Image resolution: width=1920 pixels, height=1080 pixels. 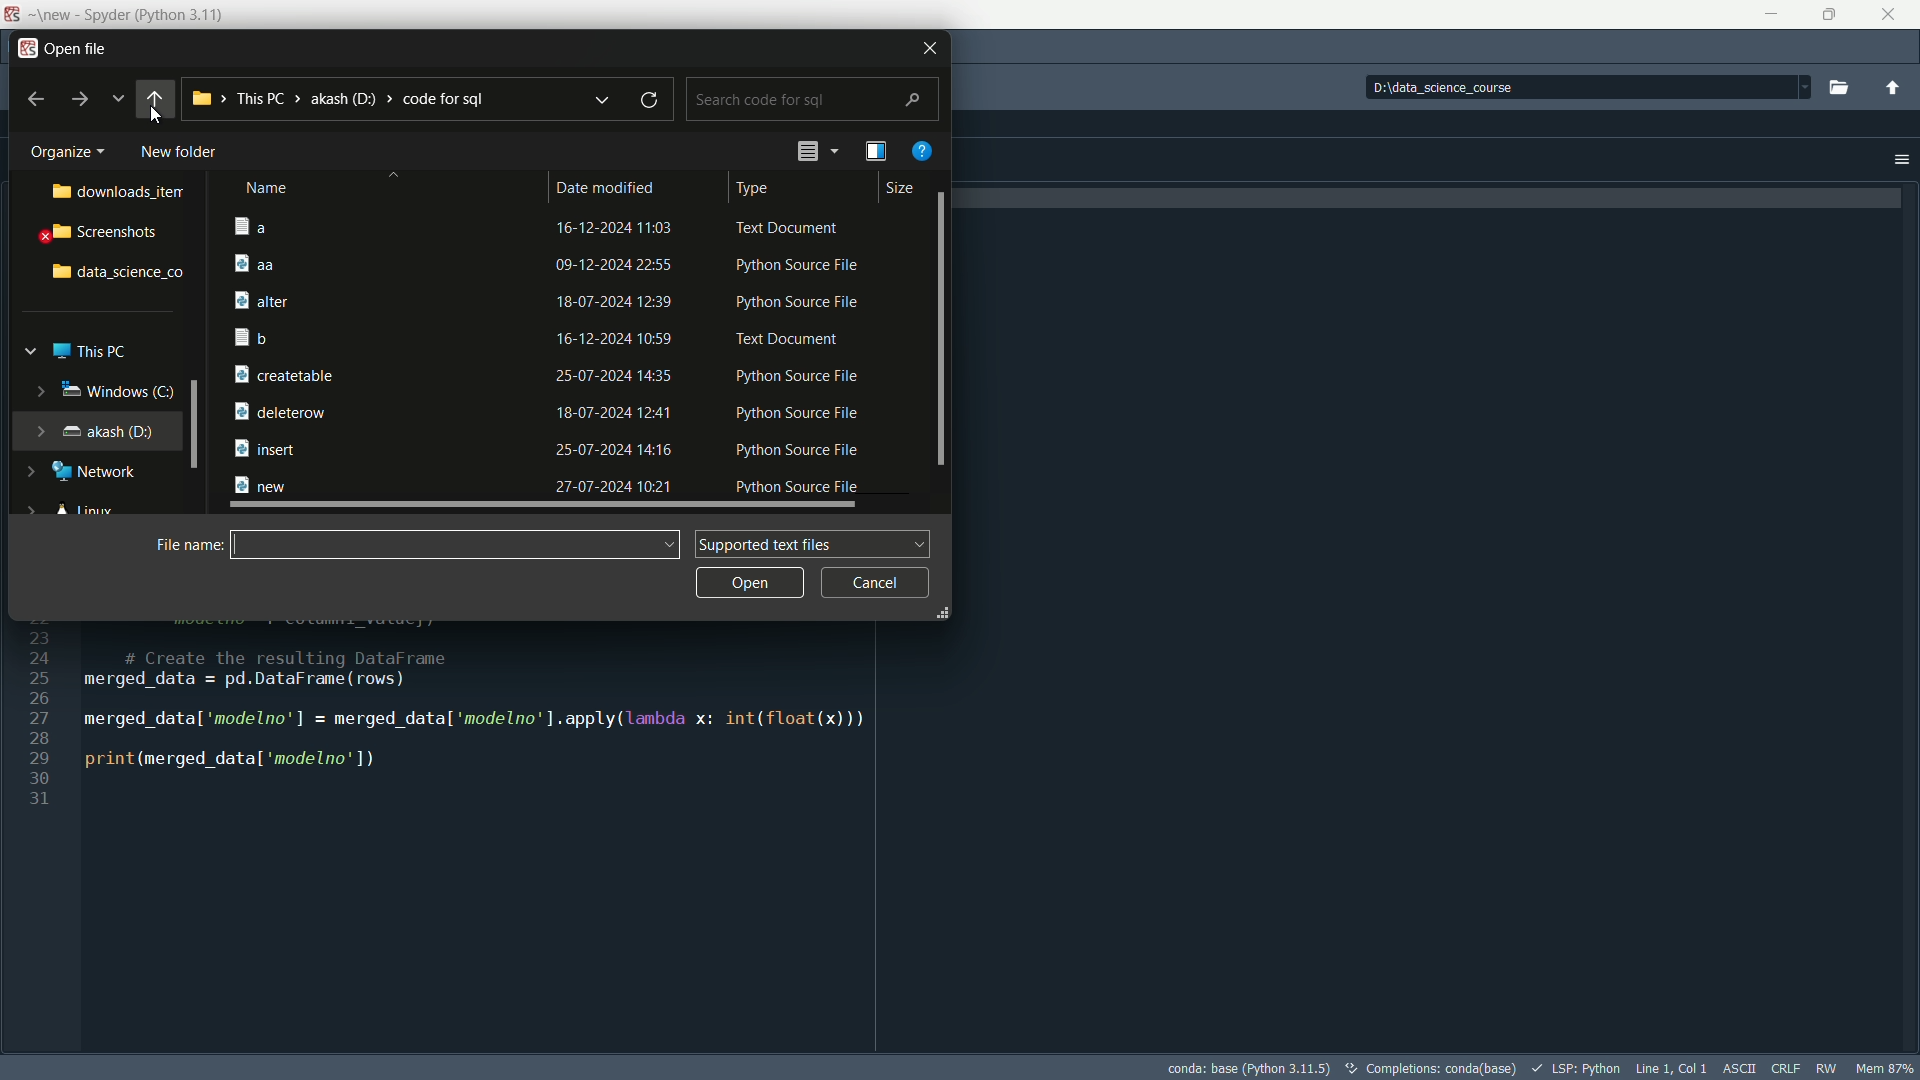 I want to click on memory usage, so click(x=1885, y=1067).